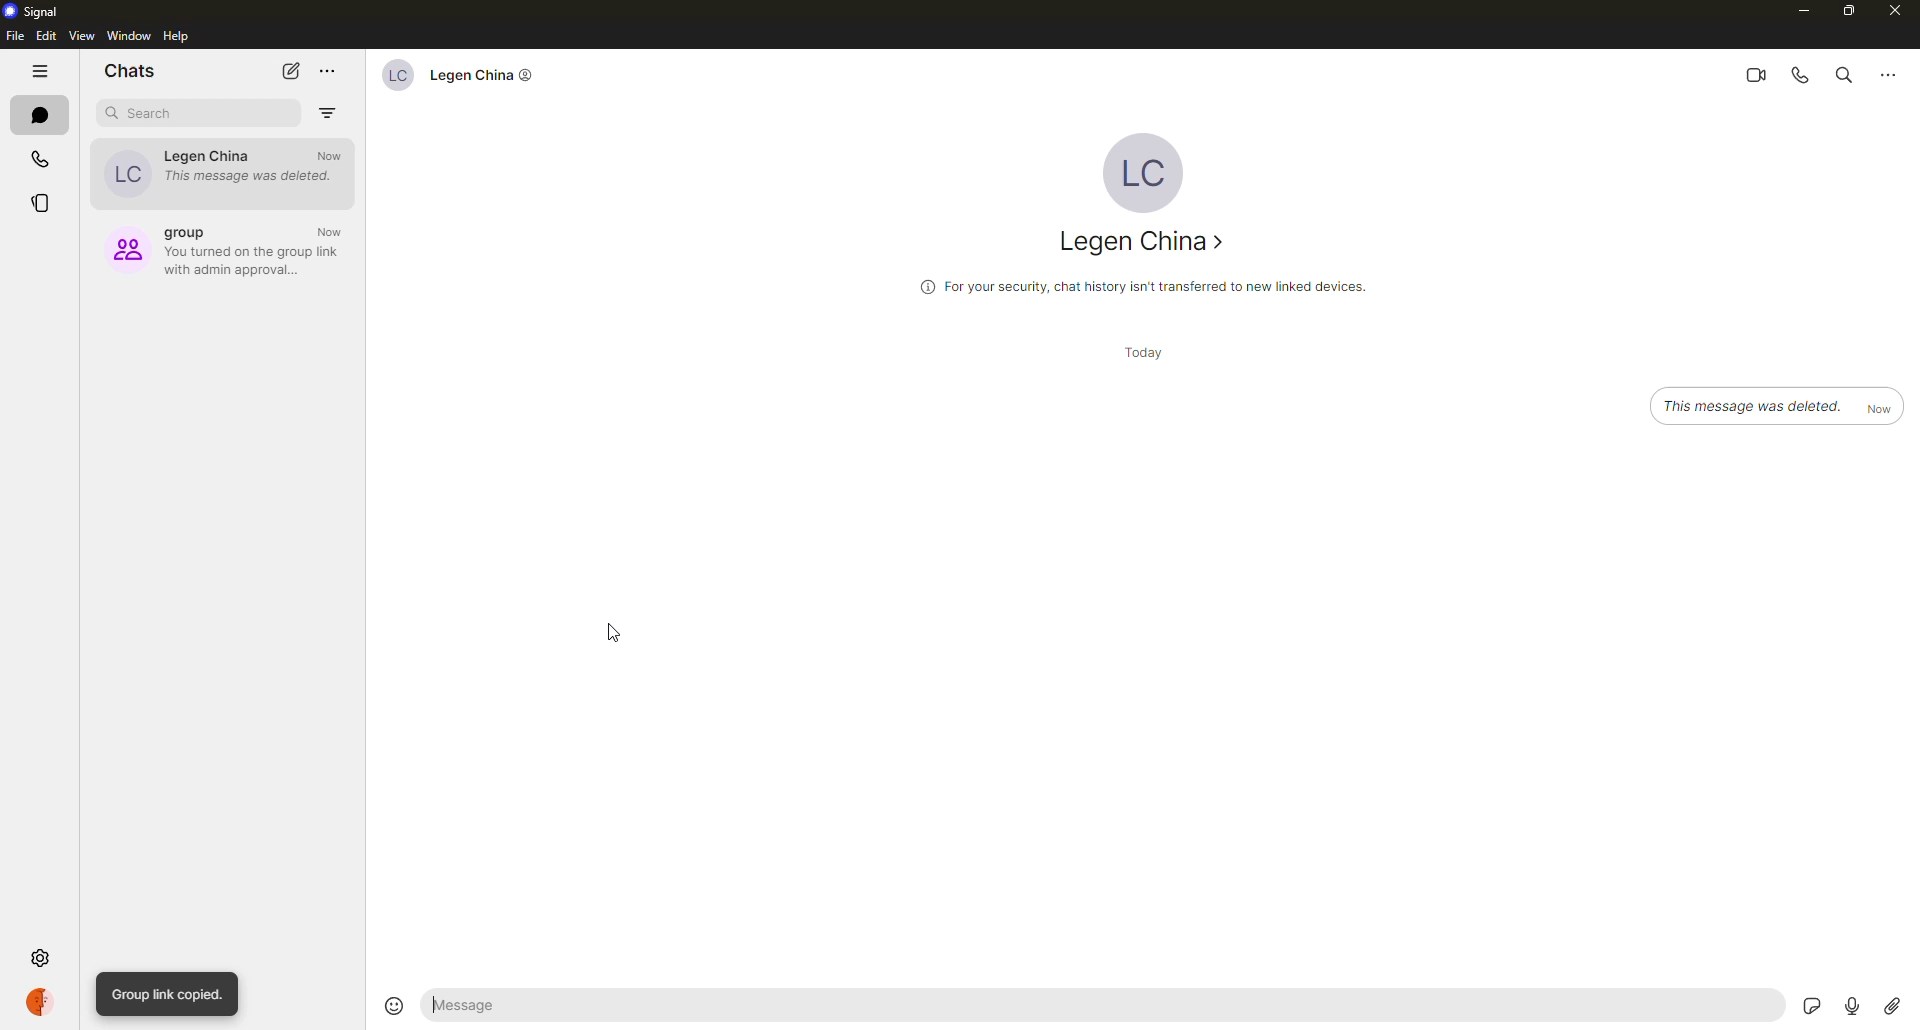  Describe the element at coordinates (1812, 1004) in the screenshot. I see `stickers` at that location.